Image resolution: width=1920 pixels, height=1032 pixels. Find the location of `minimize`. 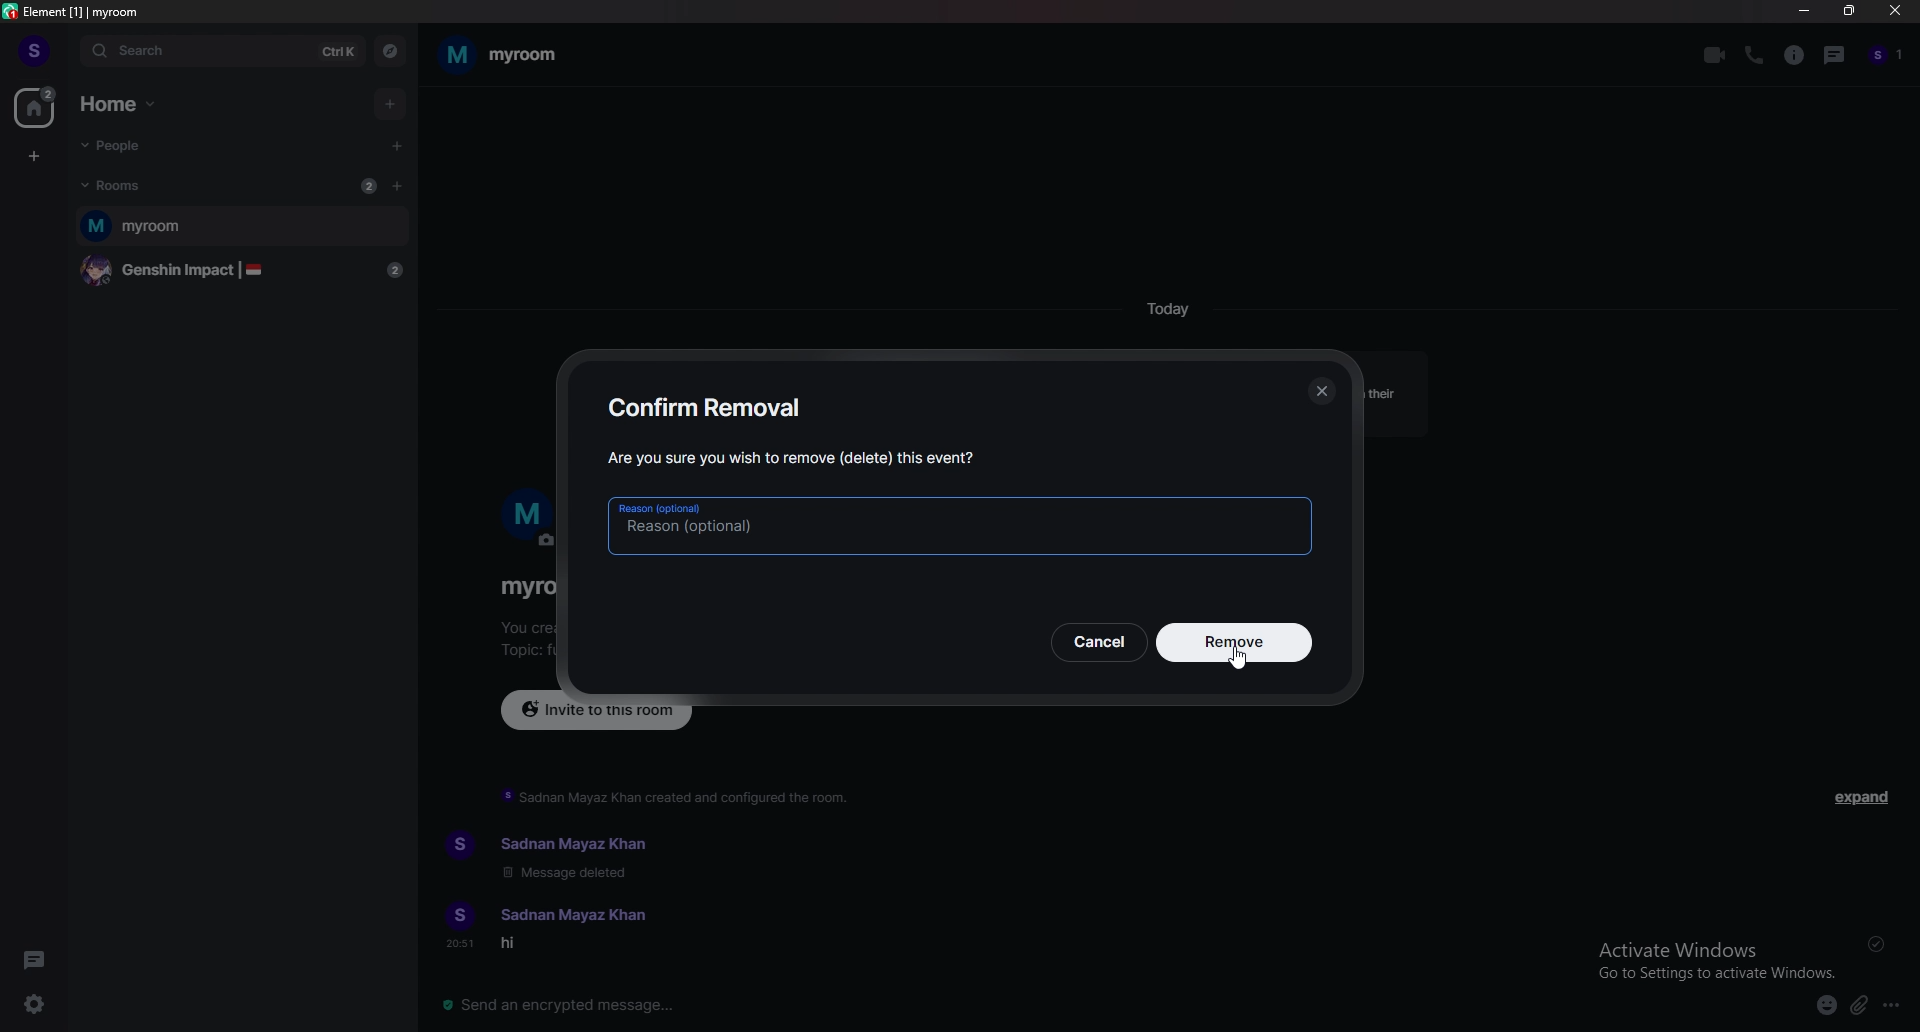

minimize is located at coordinates (1803, 11).